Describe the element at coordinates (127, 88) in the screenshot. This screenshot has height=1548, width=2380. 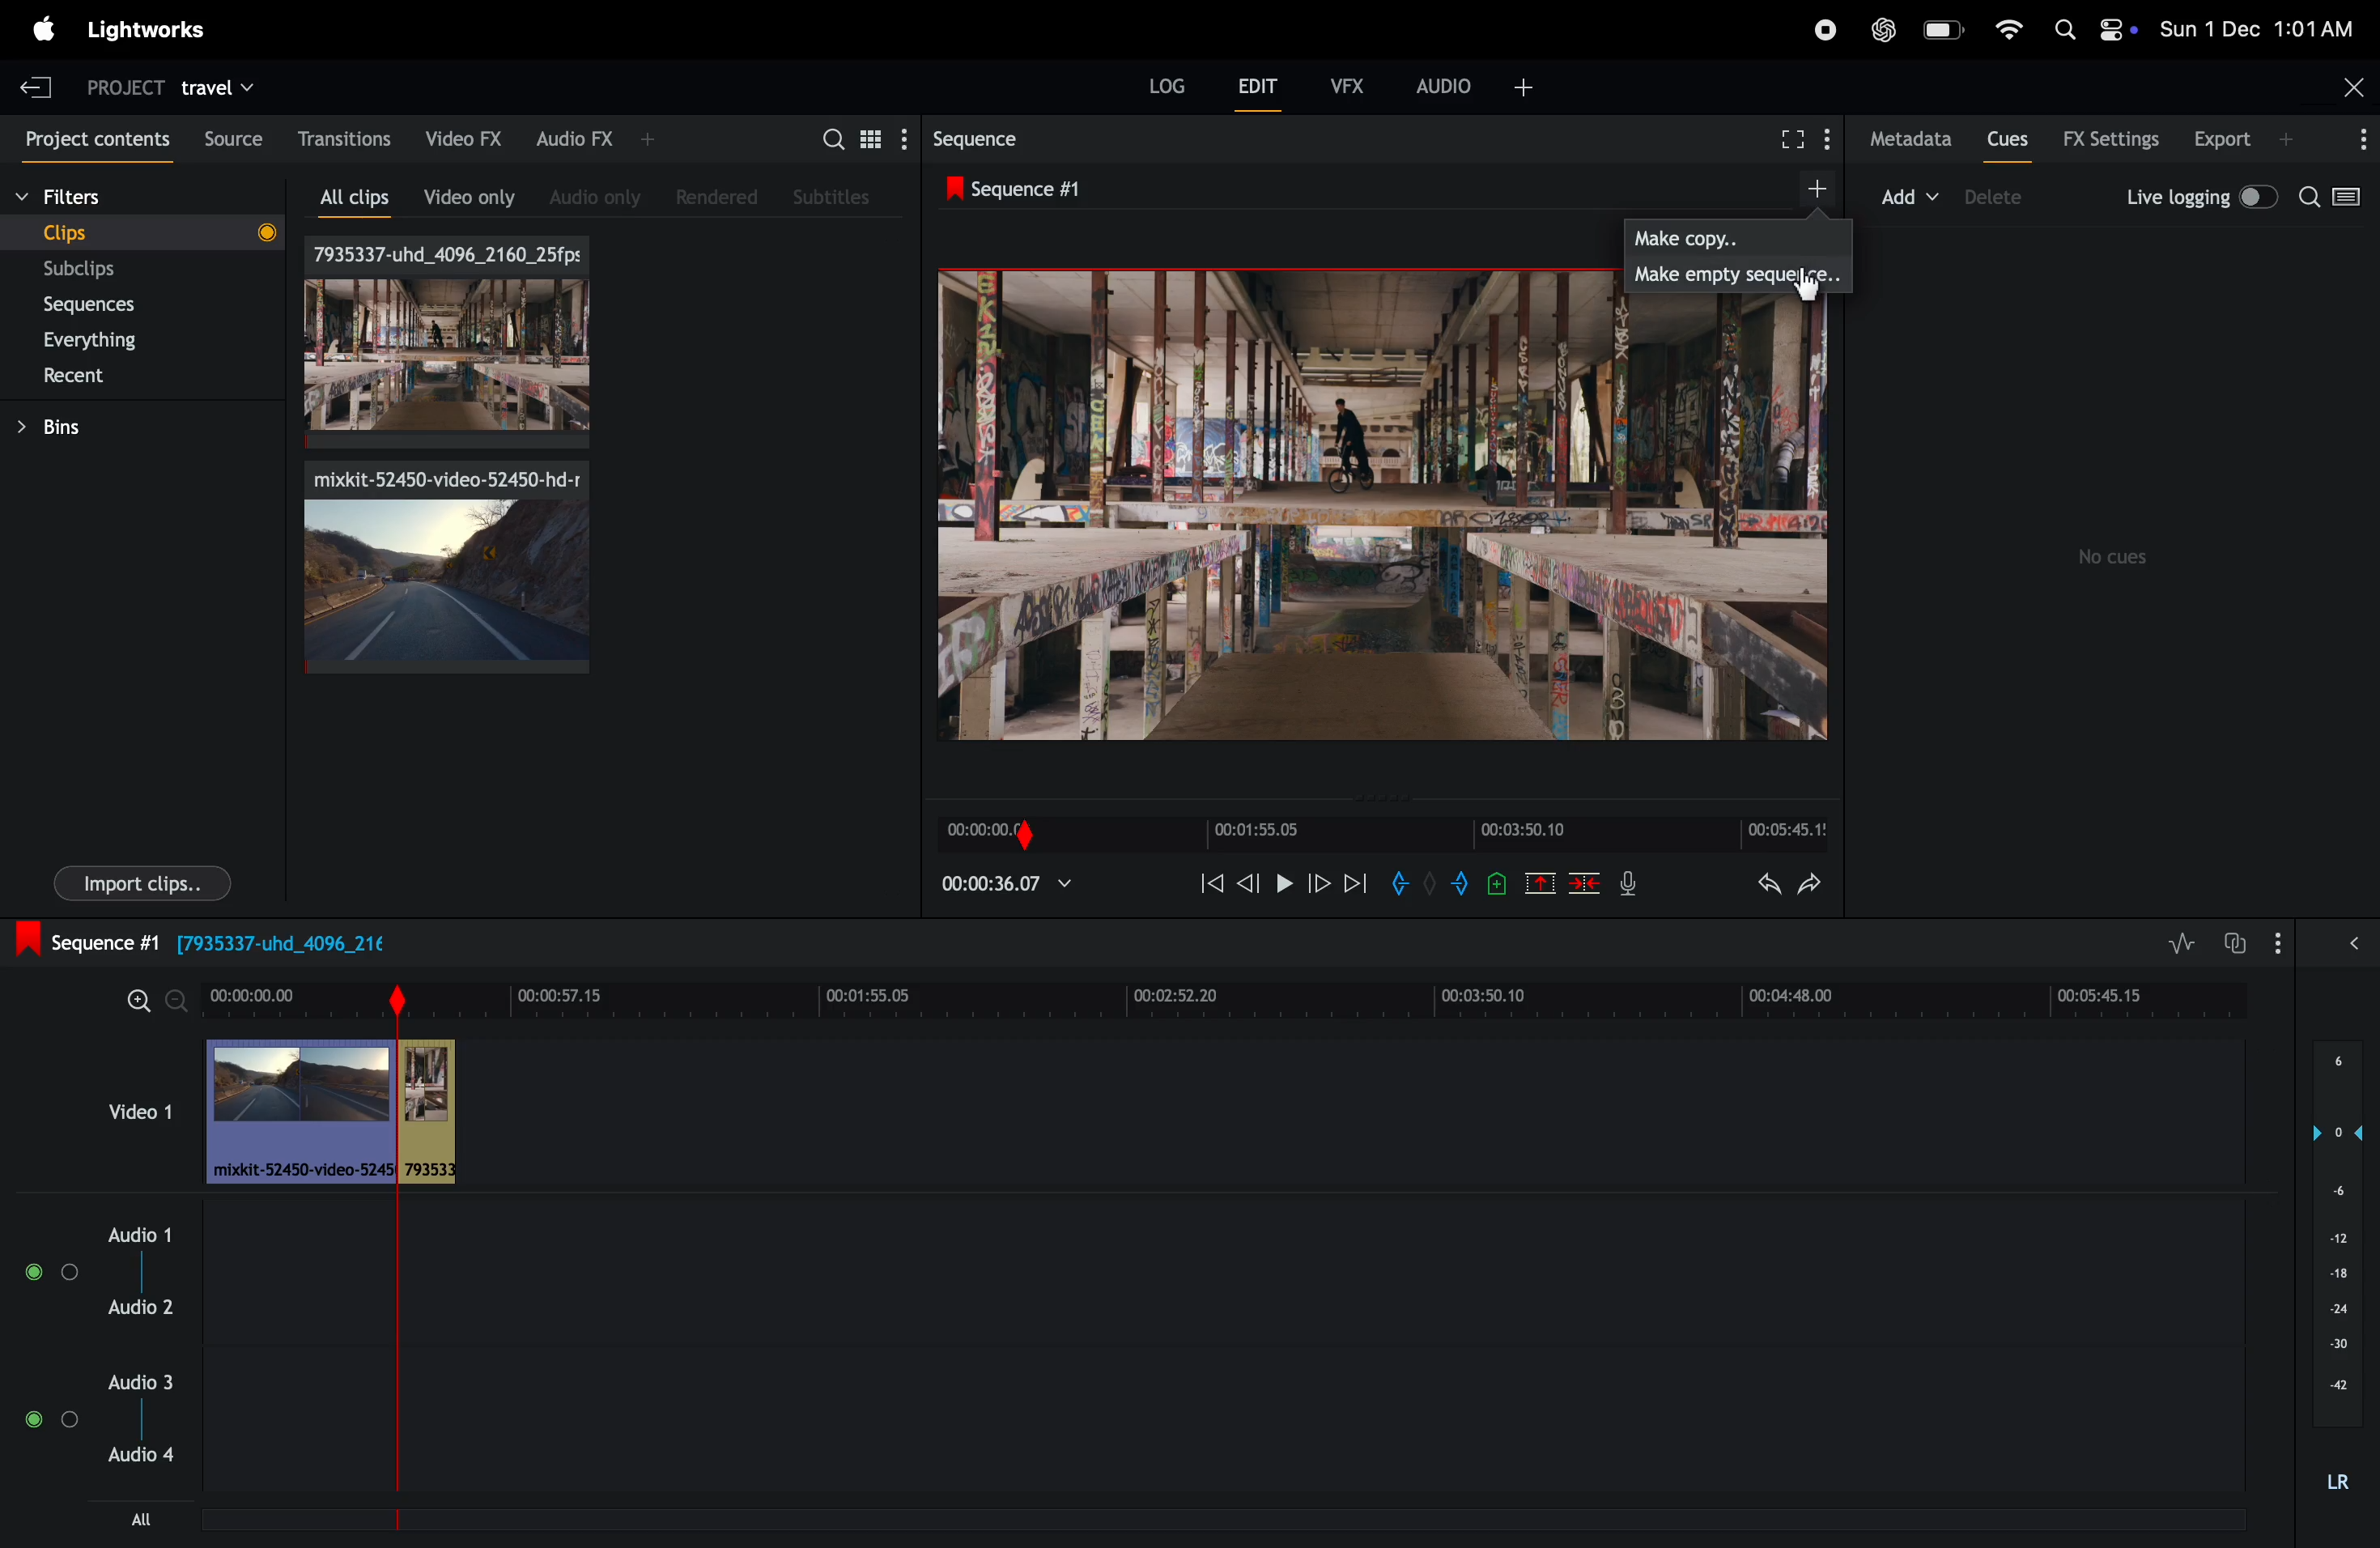
I see `project` at that location.